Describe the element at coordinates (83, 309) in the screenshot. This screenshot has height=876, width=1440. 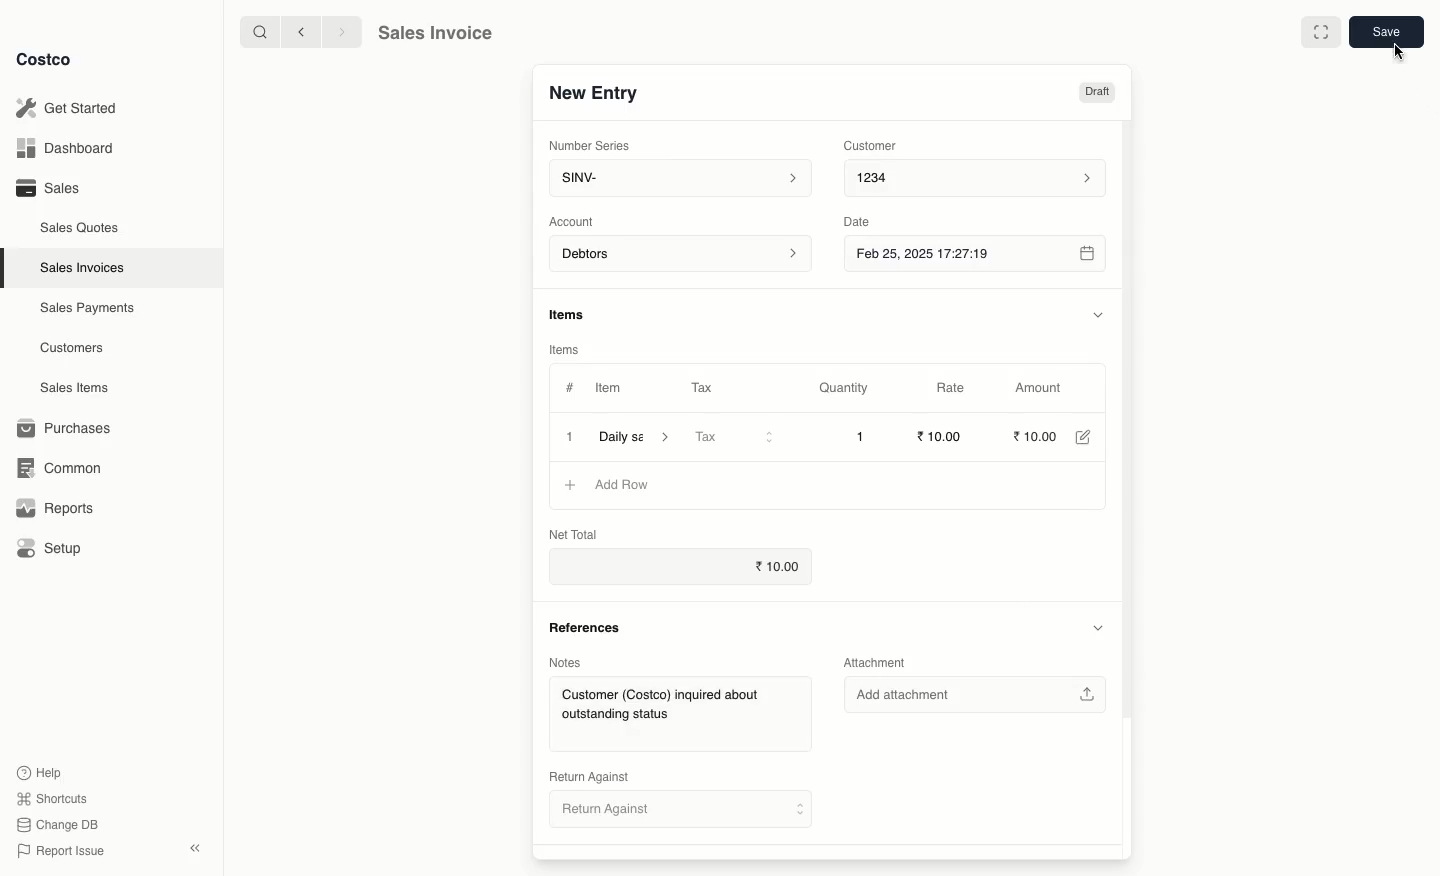
I see `Sales Payments` at that location.